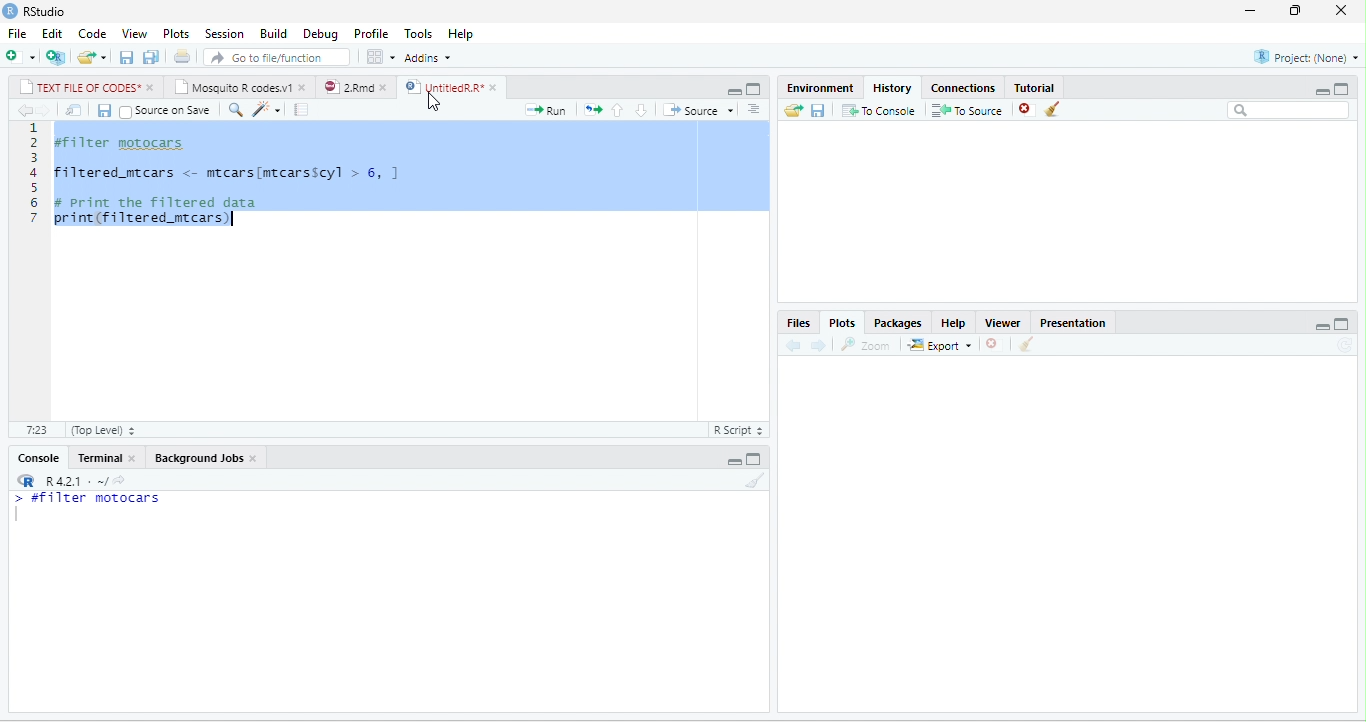 This screenshot has height=722, width=1366. I want to click on Packages, so click(898, 323).